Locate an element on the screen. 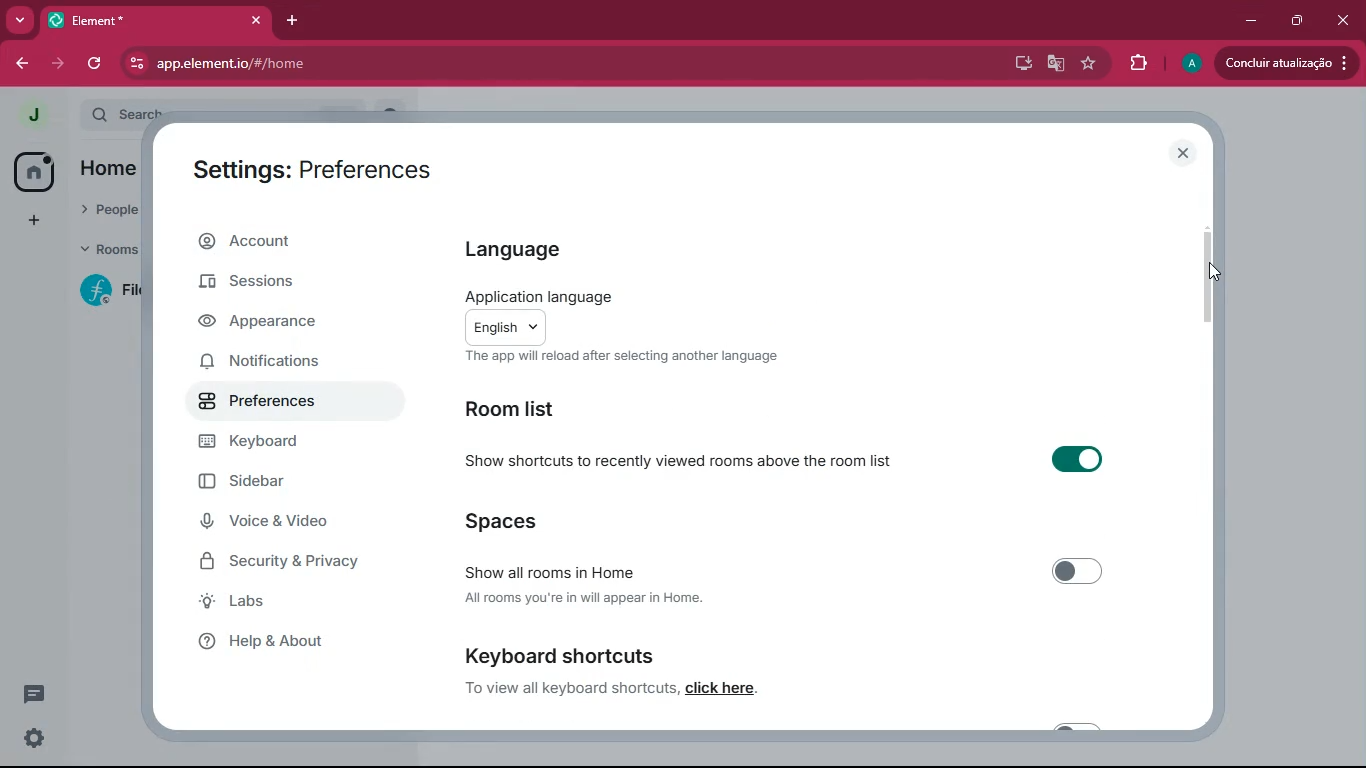  back is located at coordinates (19, 63).